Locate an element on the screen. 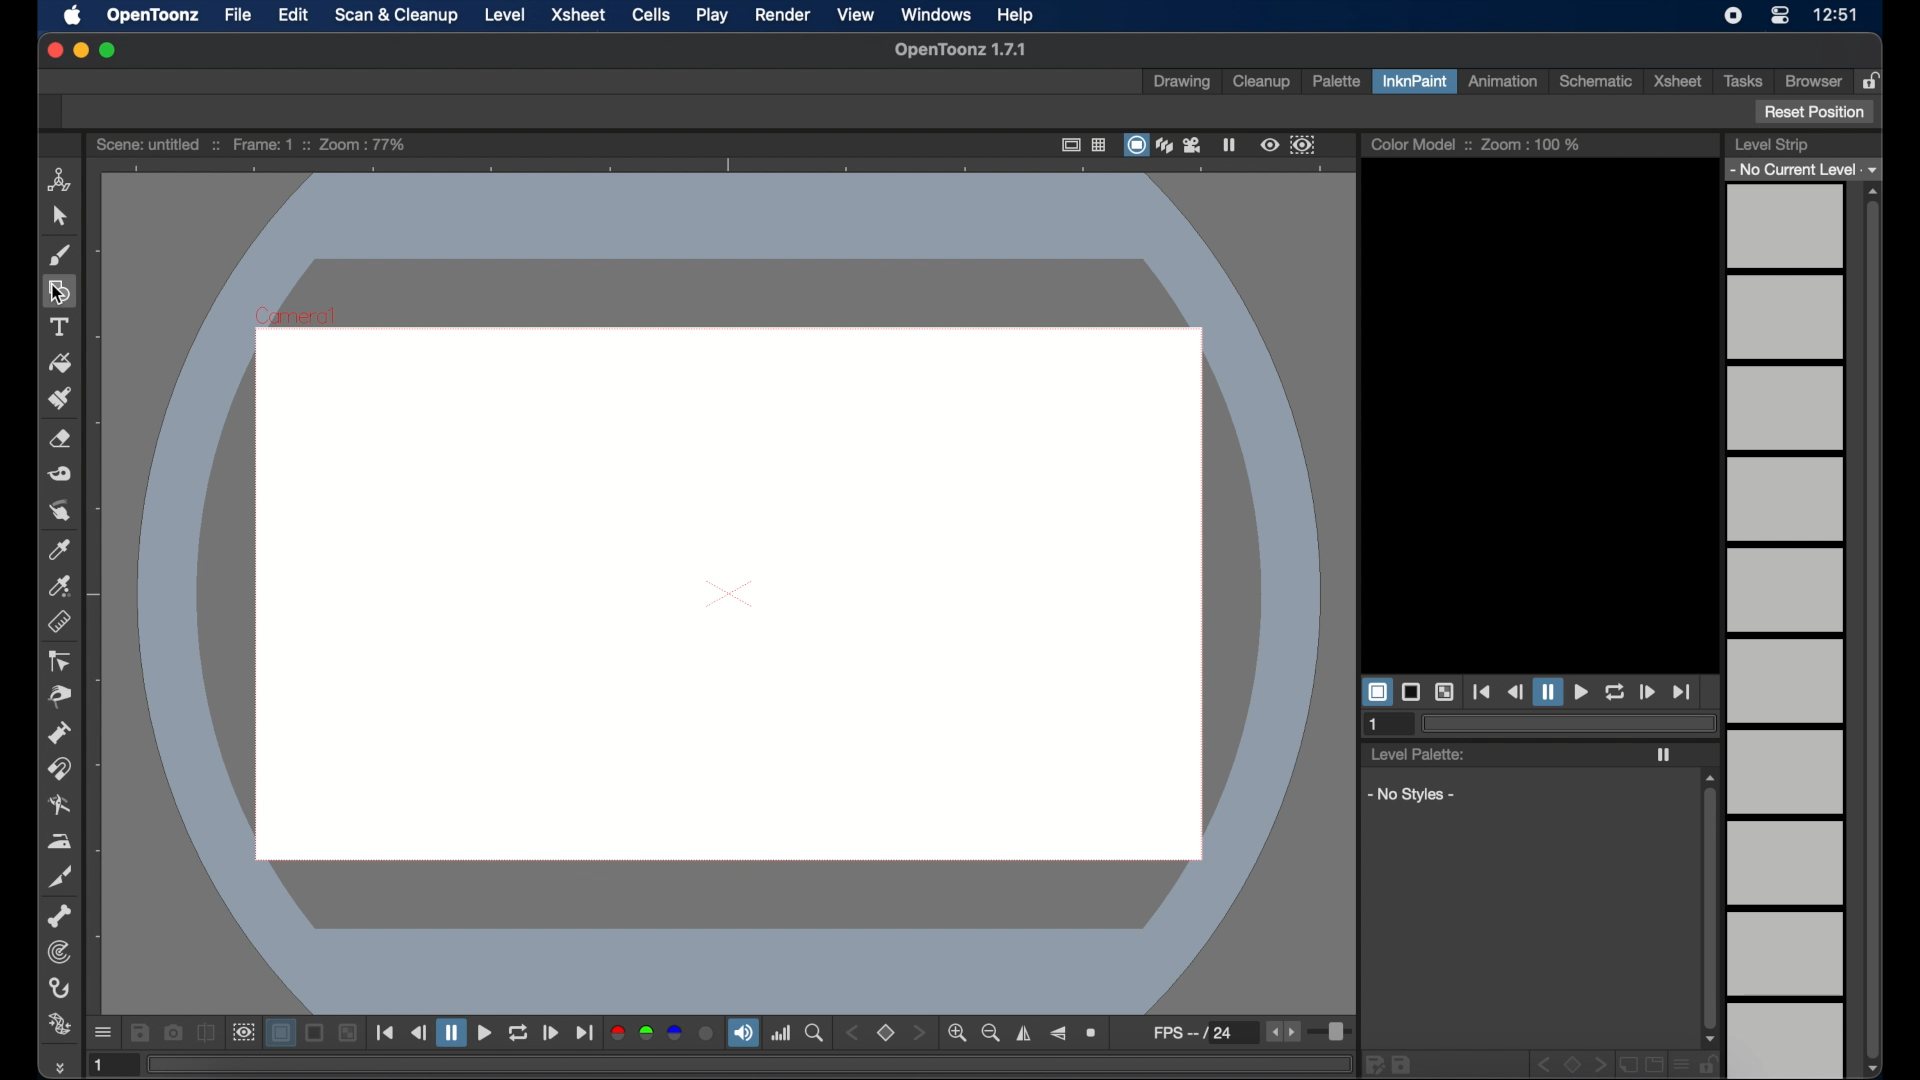 The image size is (1920, 1080). zoom : 100% is located at coordinates (1531, 144).